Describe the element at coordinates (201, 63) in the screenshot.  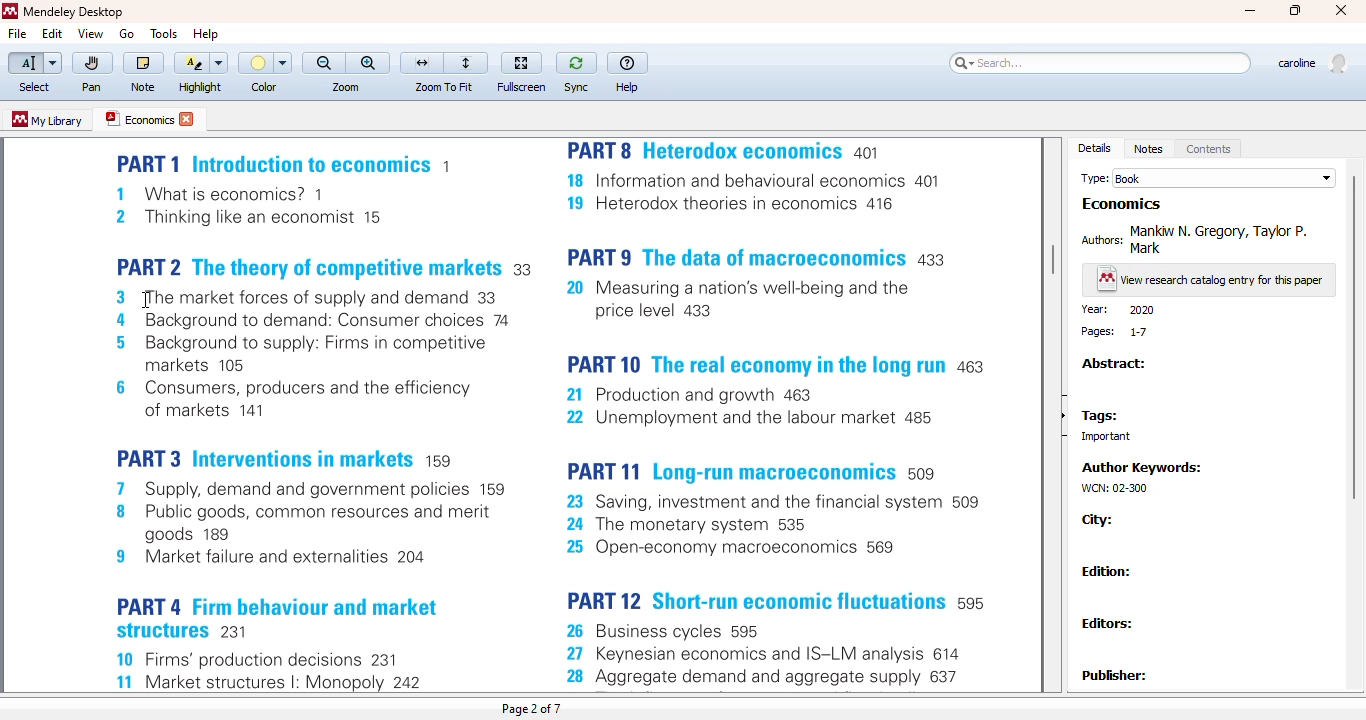
I see `Highlight` at that location.